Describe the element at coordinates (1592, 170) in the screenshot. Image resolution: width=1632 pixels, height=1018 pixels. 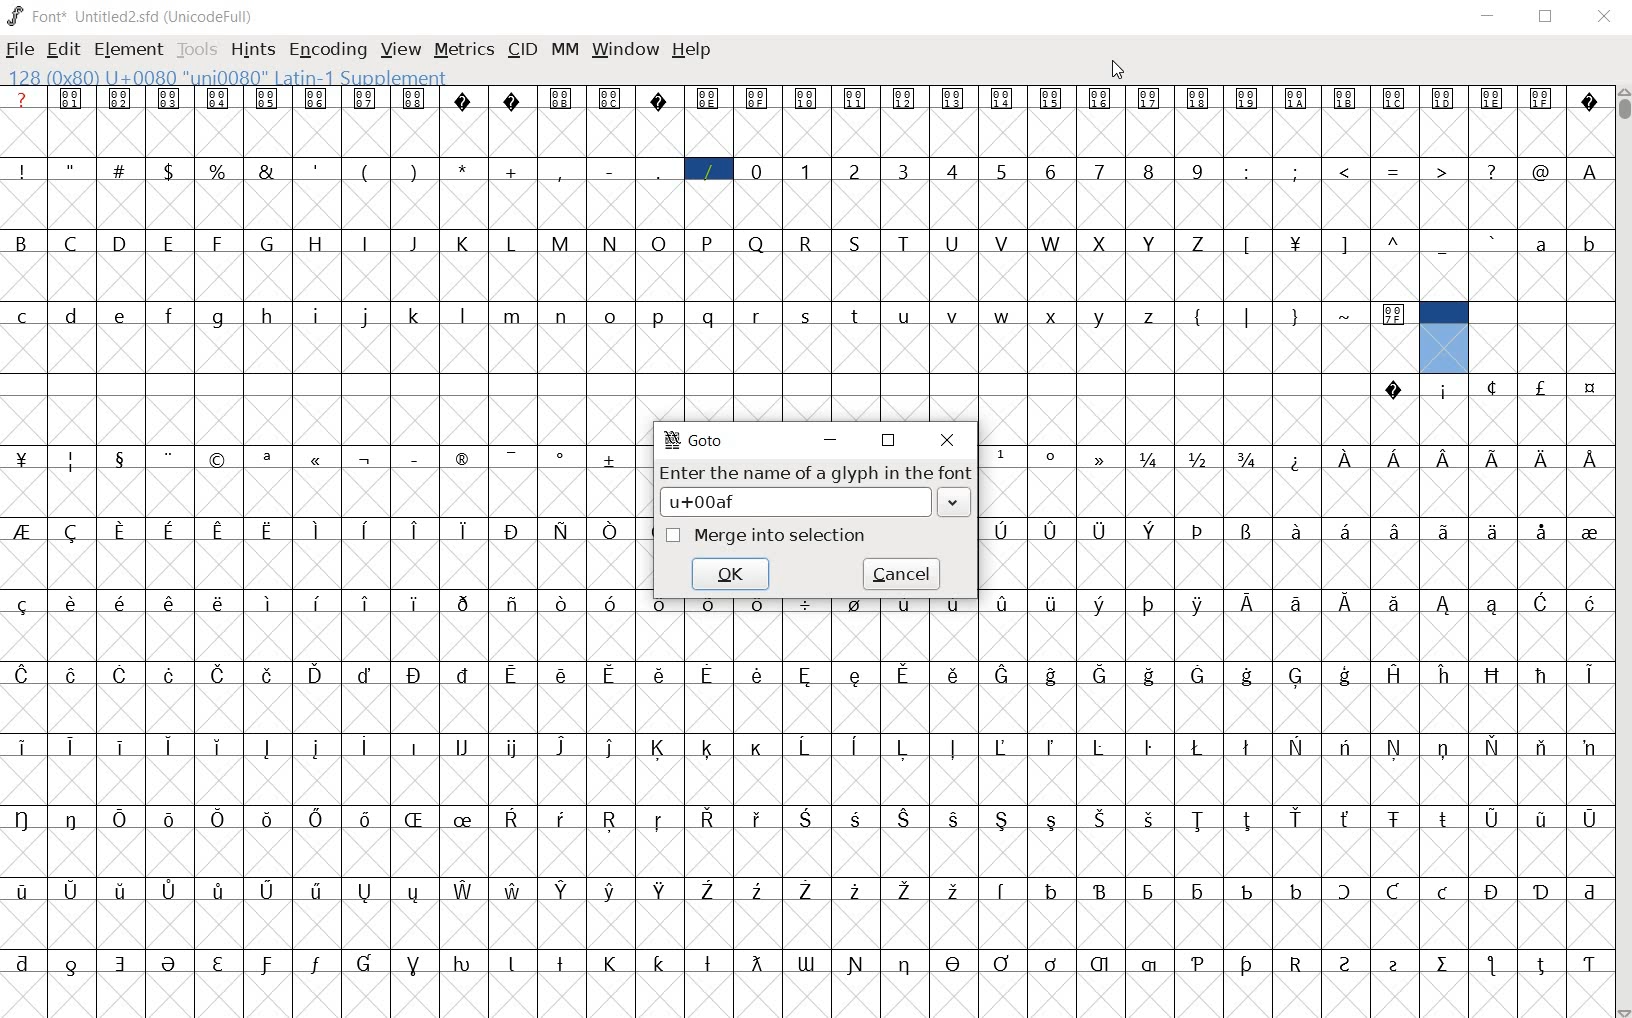
I see `A` at that location.